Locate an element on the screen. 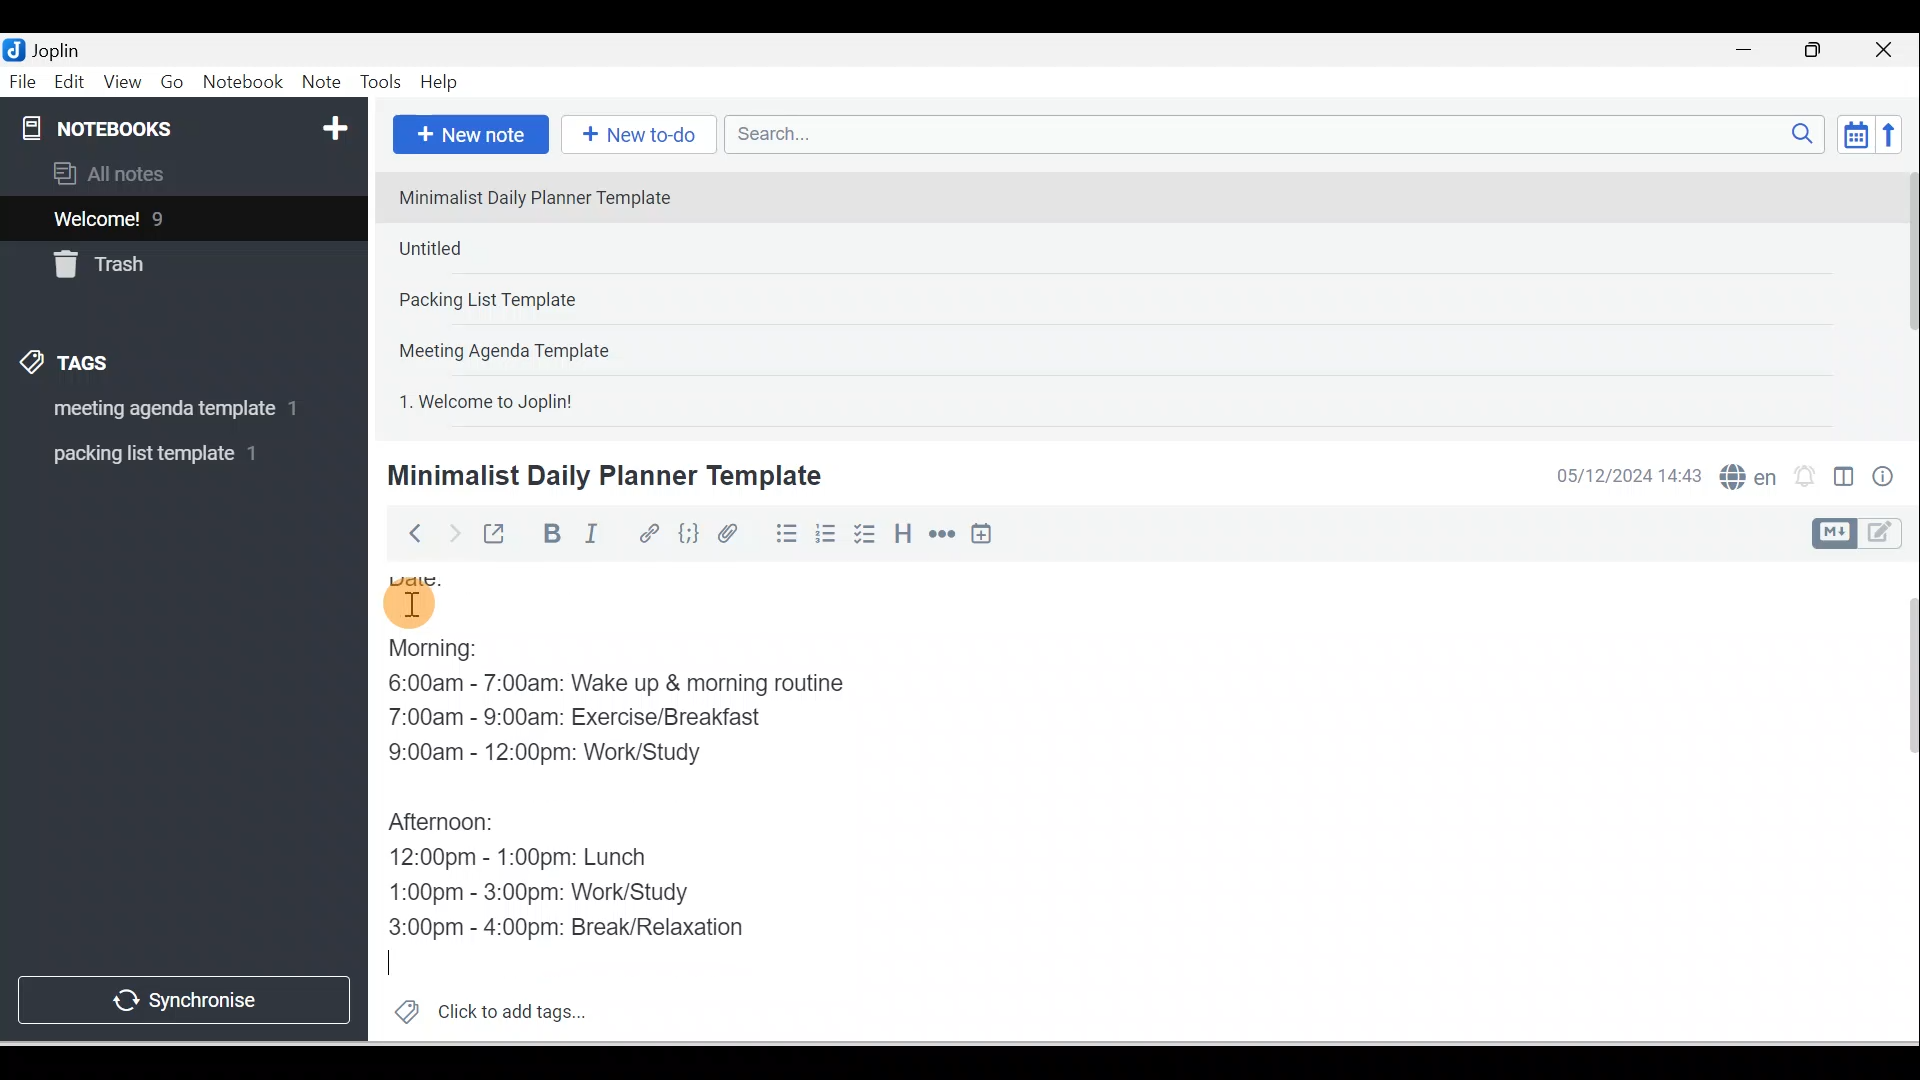  Notes is located at coordinates (169, 214).